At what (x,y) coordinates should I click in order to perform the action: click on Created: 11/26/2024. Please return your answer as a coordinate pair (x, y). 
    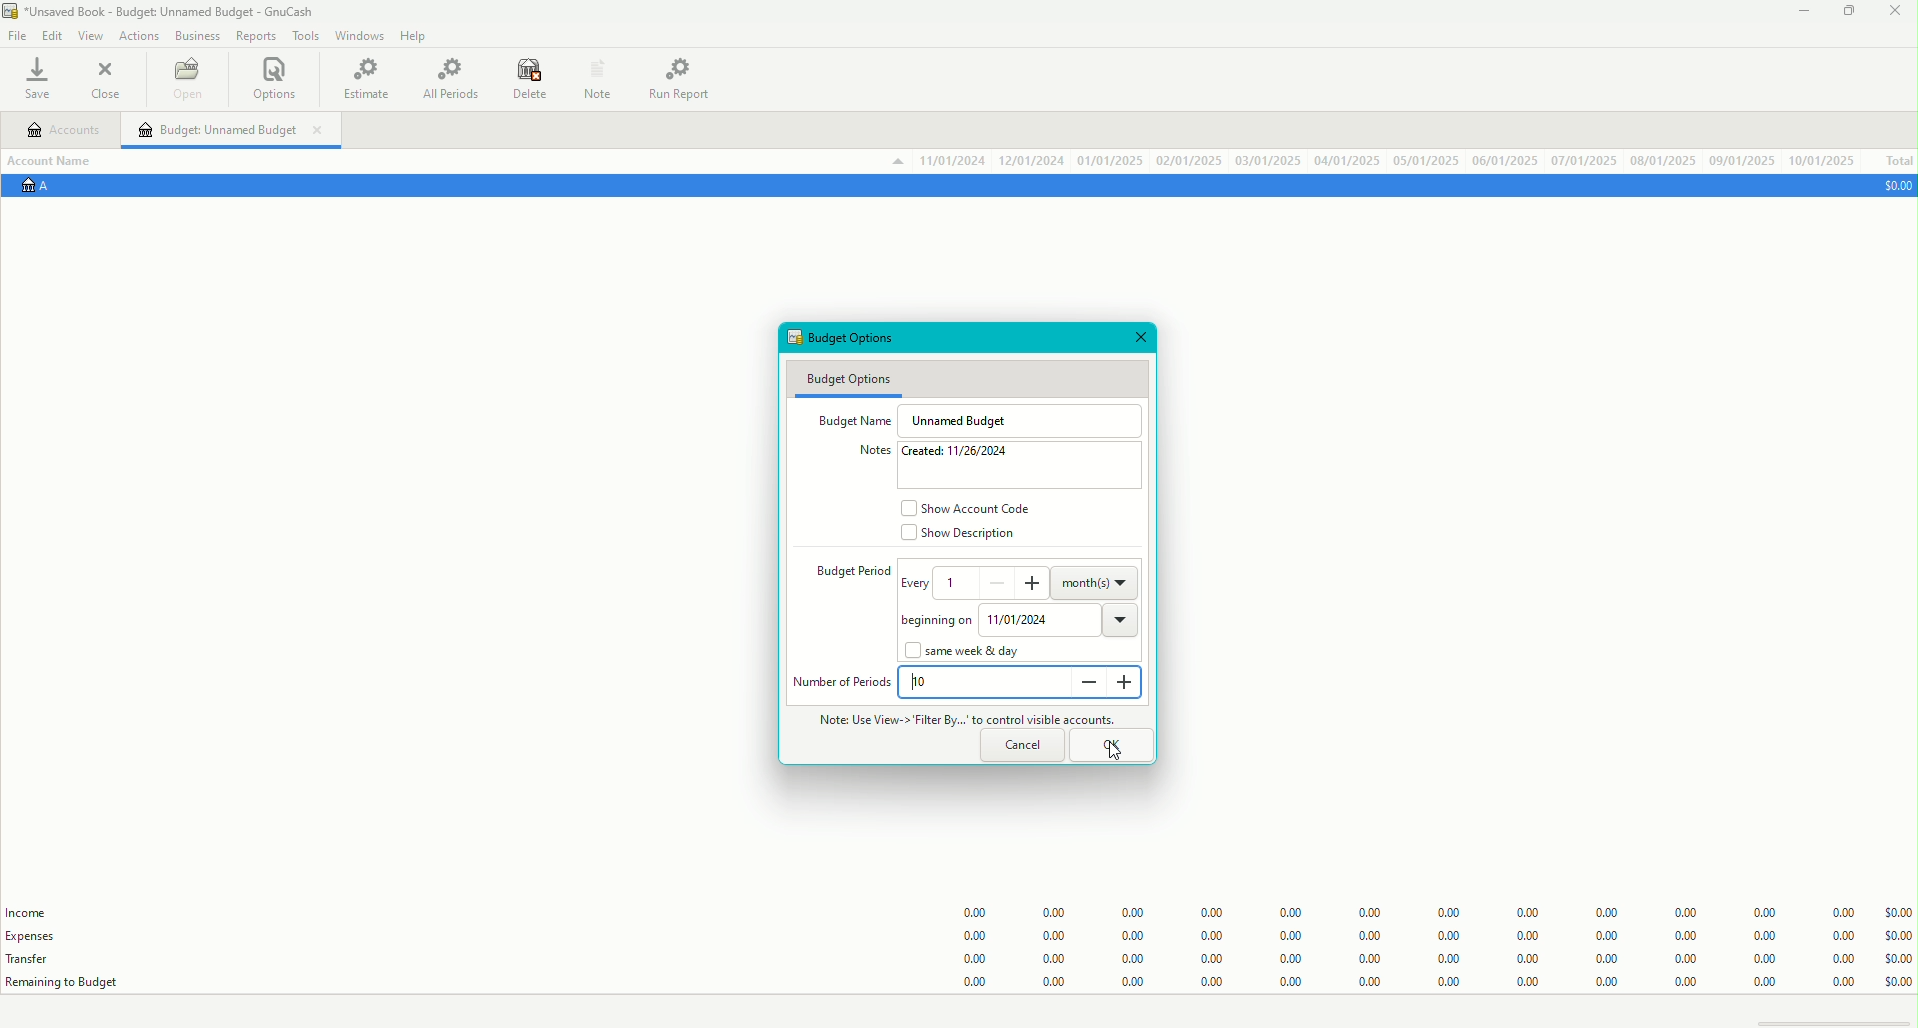
    Looking at the image, I should click on (965, 453).